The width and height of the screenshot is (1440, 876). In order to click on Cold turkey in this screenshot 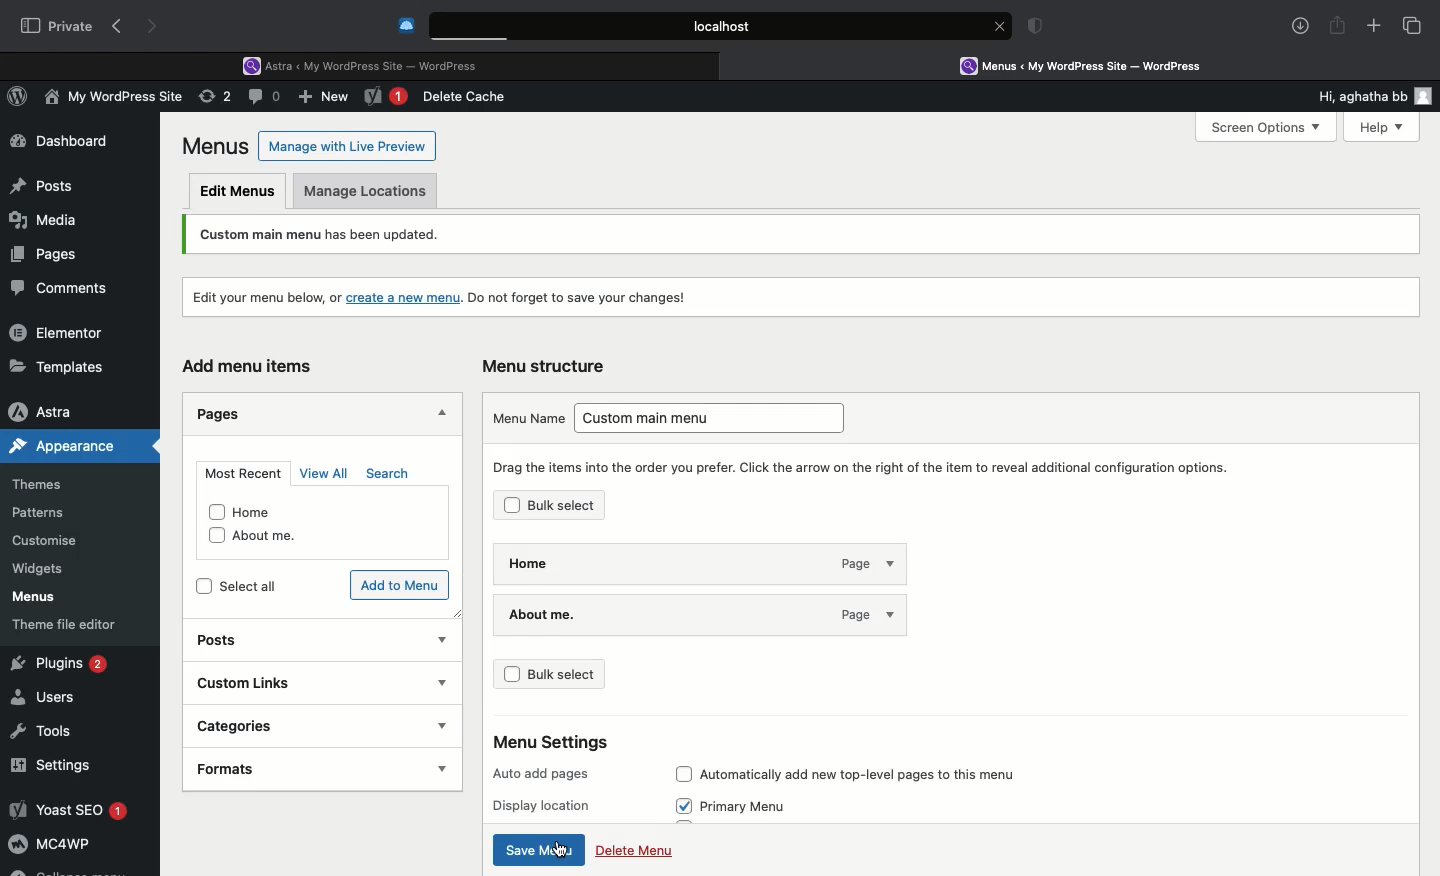, I will do `click(407, 26)`.